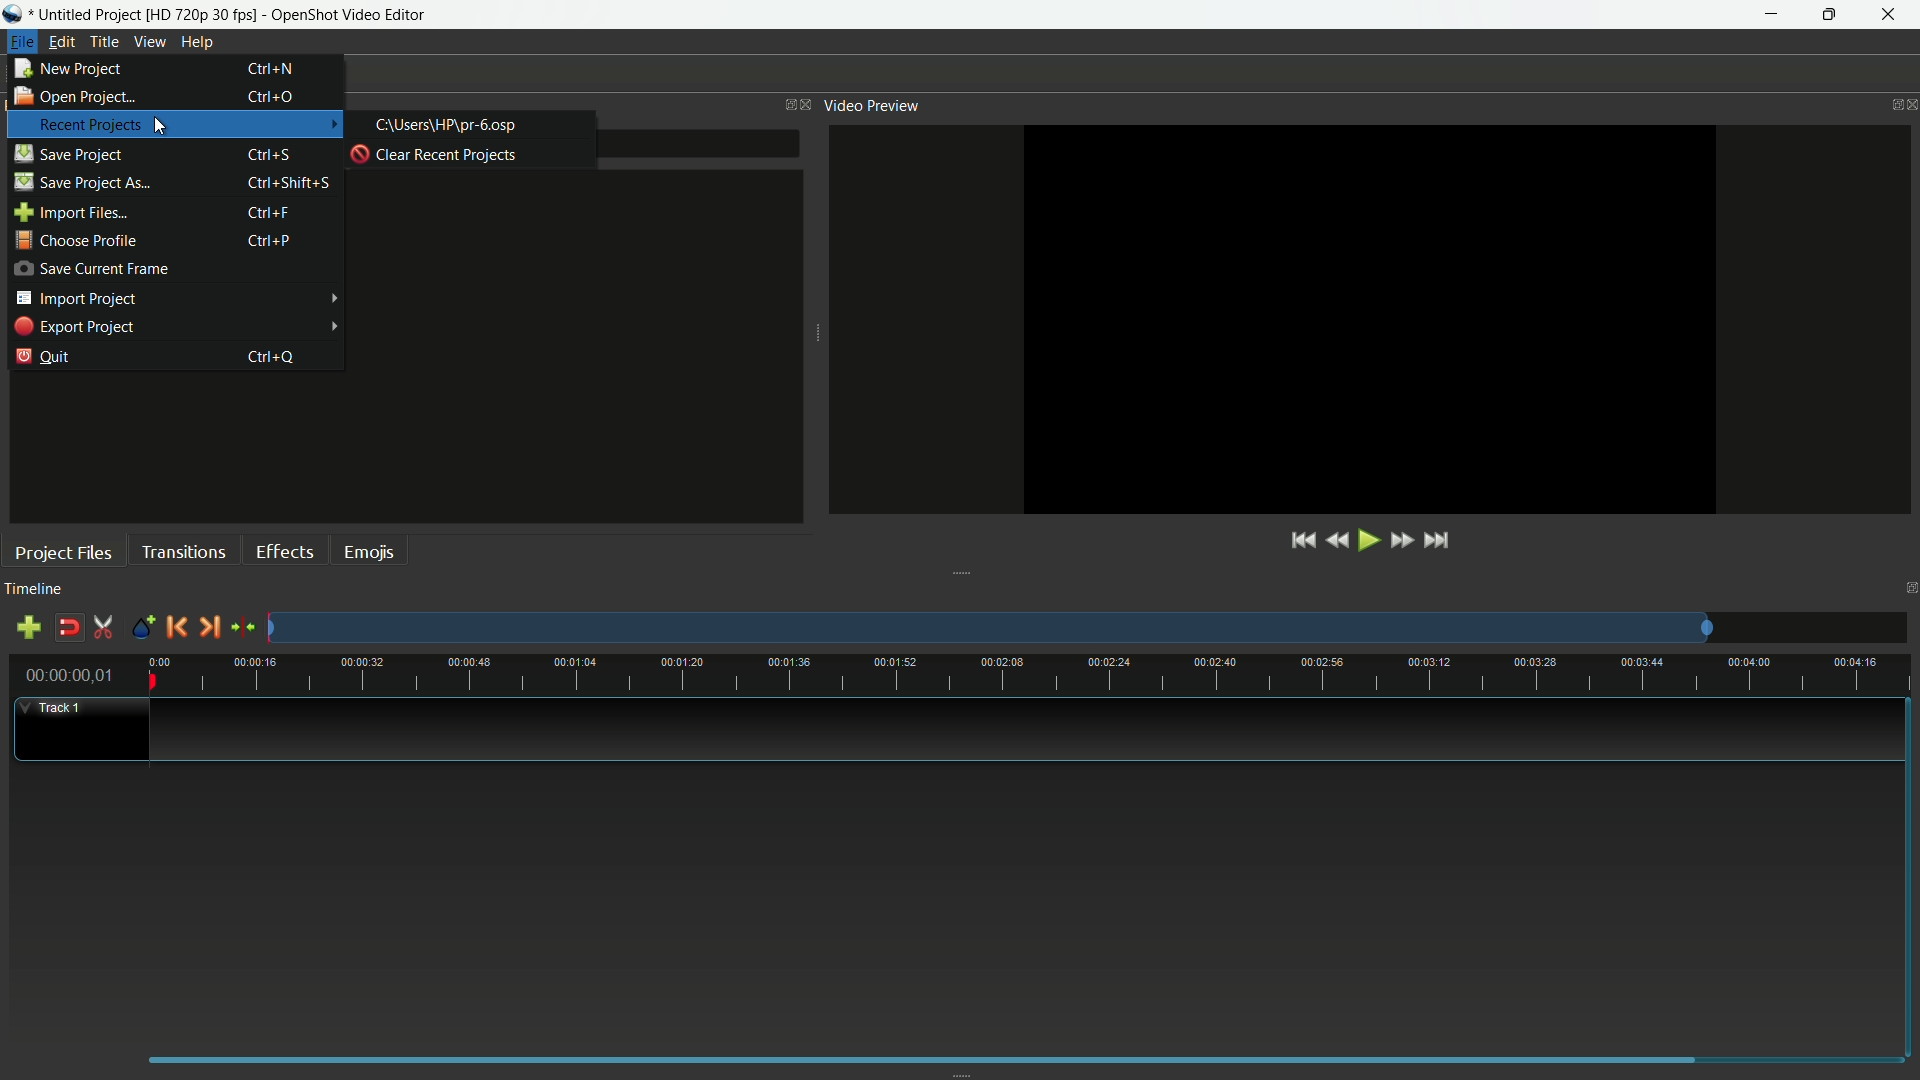  I want to click on previous marker, so click(173, 626).